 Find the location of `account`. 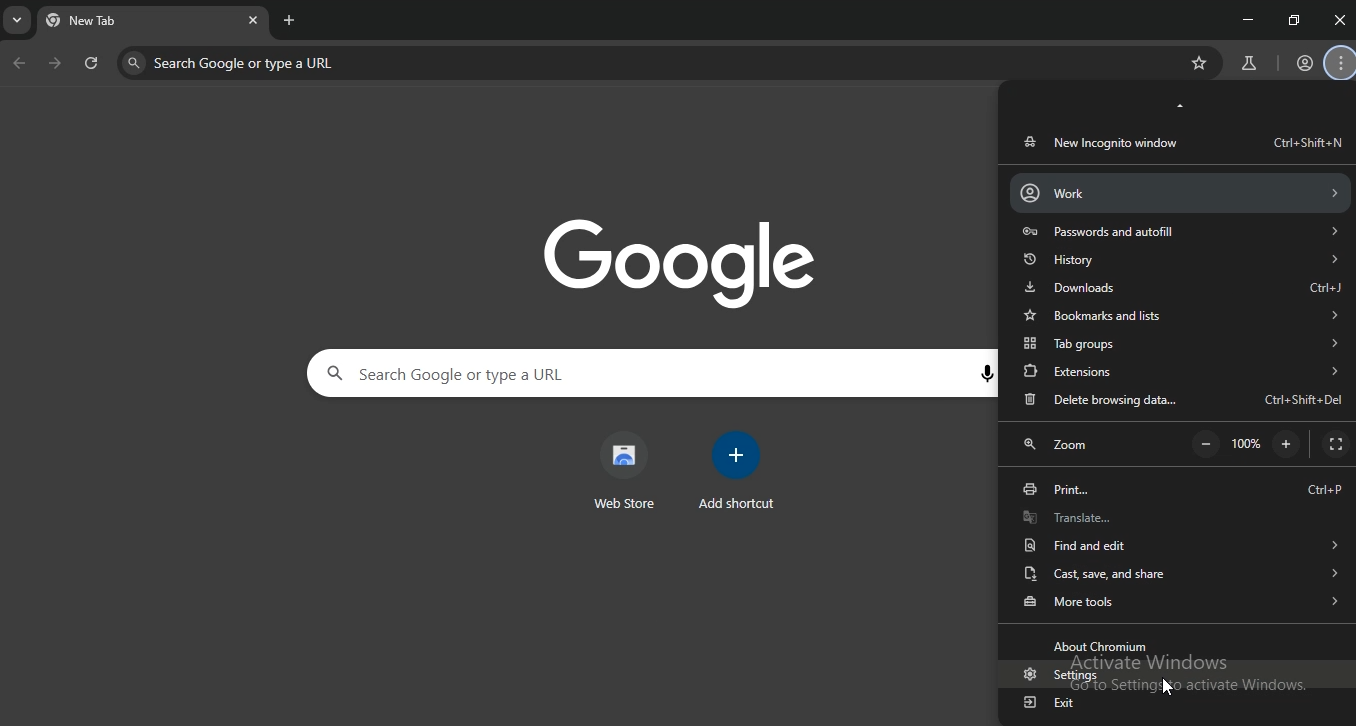

account is located at coordinates (1178, 192).